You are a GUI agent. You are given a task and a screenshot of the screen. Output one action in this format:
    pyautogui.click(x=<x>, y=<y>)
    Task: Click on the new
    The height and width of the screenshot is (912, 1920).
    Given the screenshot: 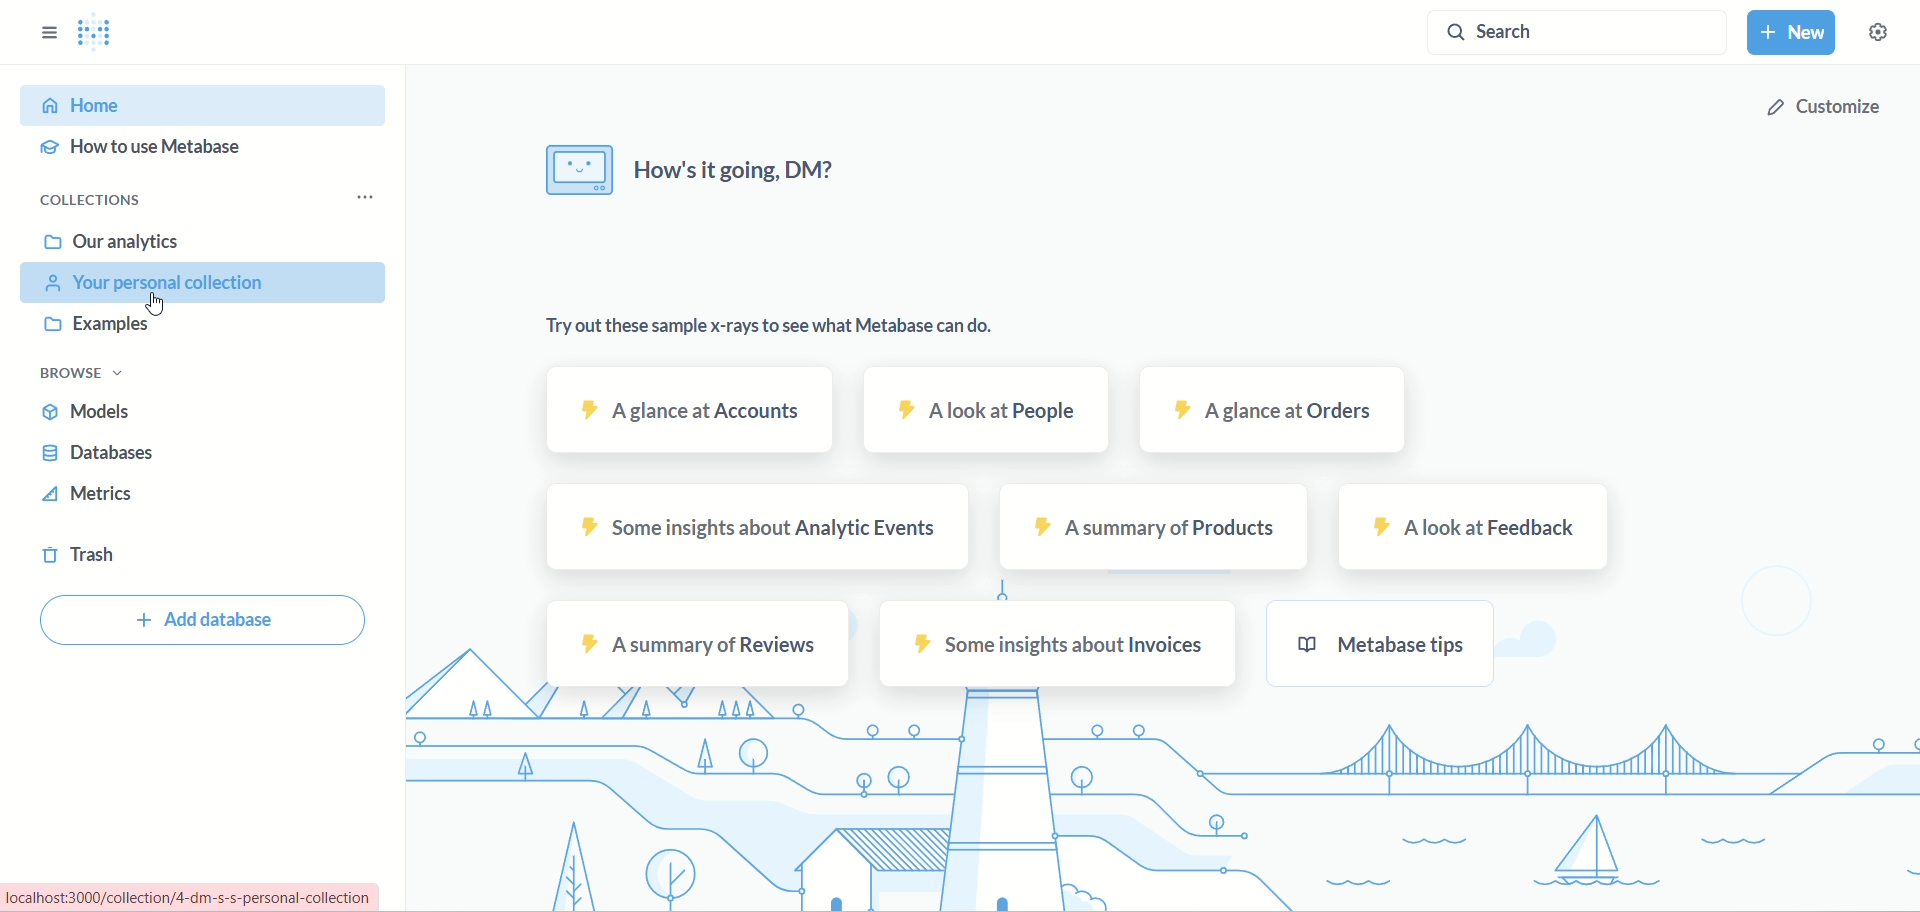 What is the action you would take?
    pyautogui.click(x=1795, y=36)
    